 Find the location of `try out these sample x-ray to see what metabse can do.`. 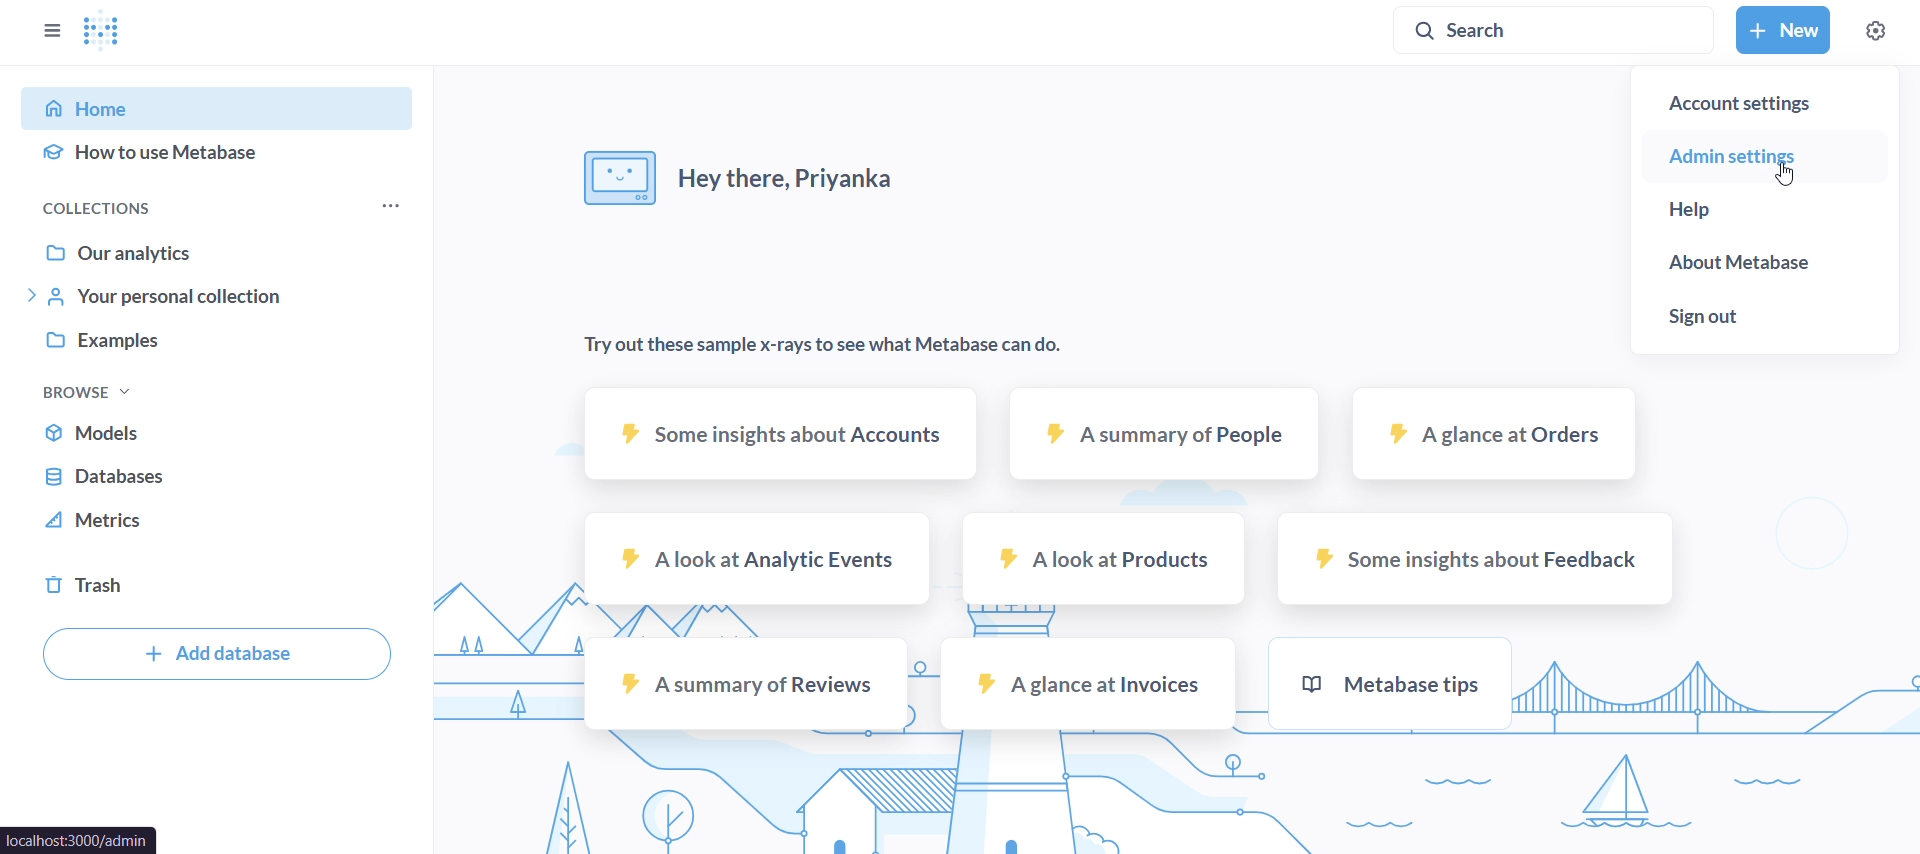

try out these sample x-ray to see what metabse can do. is located at coordinates (841, 345).